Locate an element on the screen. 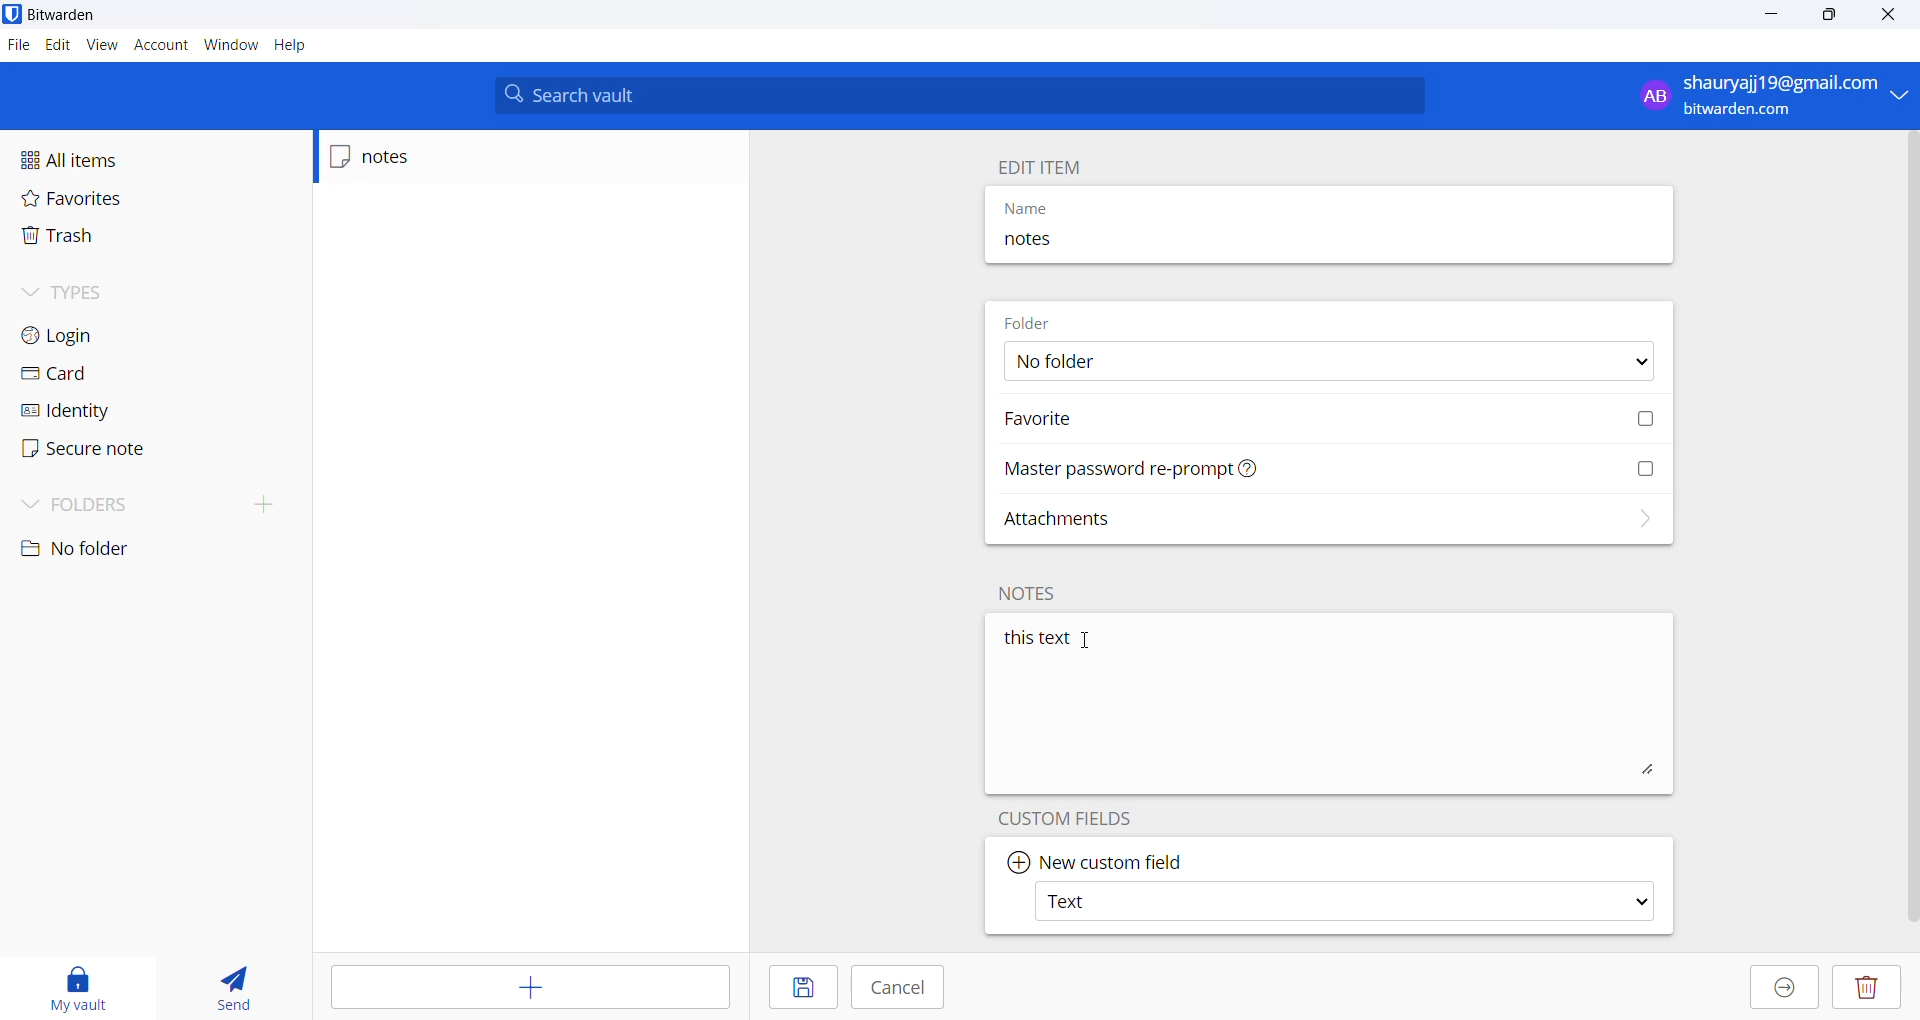  My vault  is located at coordinates (74, 985).